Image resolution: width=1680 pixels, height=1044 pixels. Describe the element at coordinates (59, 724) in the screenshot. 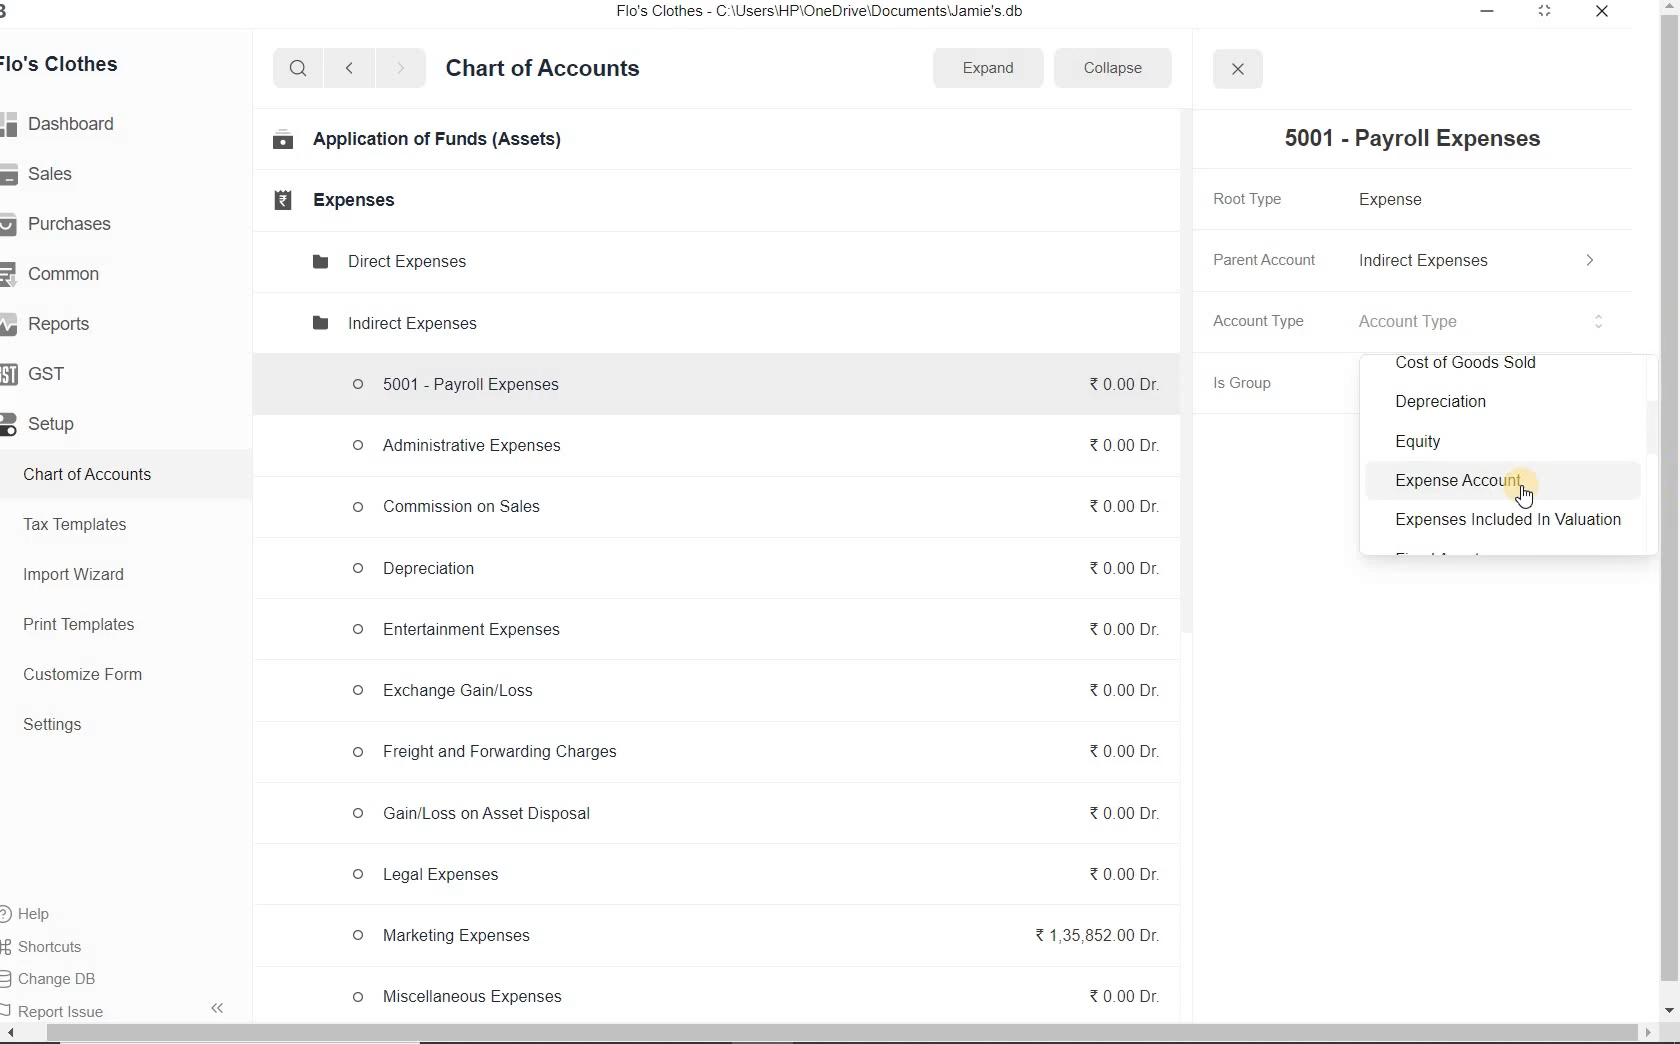

I see `Settings` at that location.